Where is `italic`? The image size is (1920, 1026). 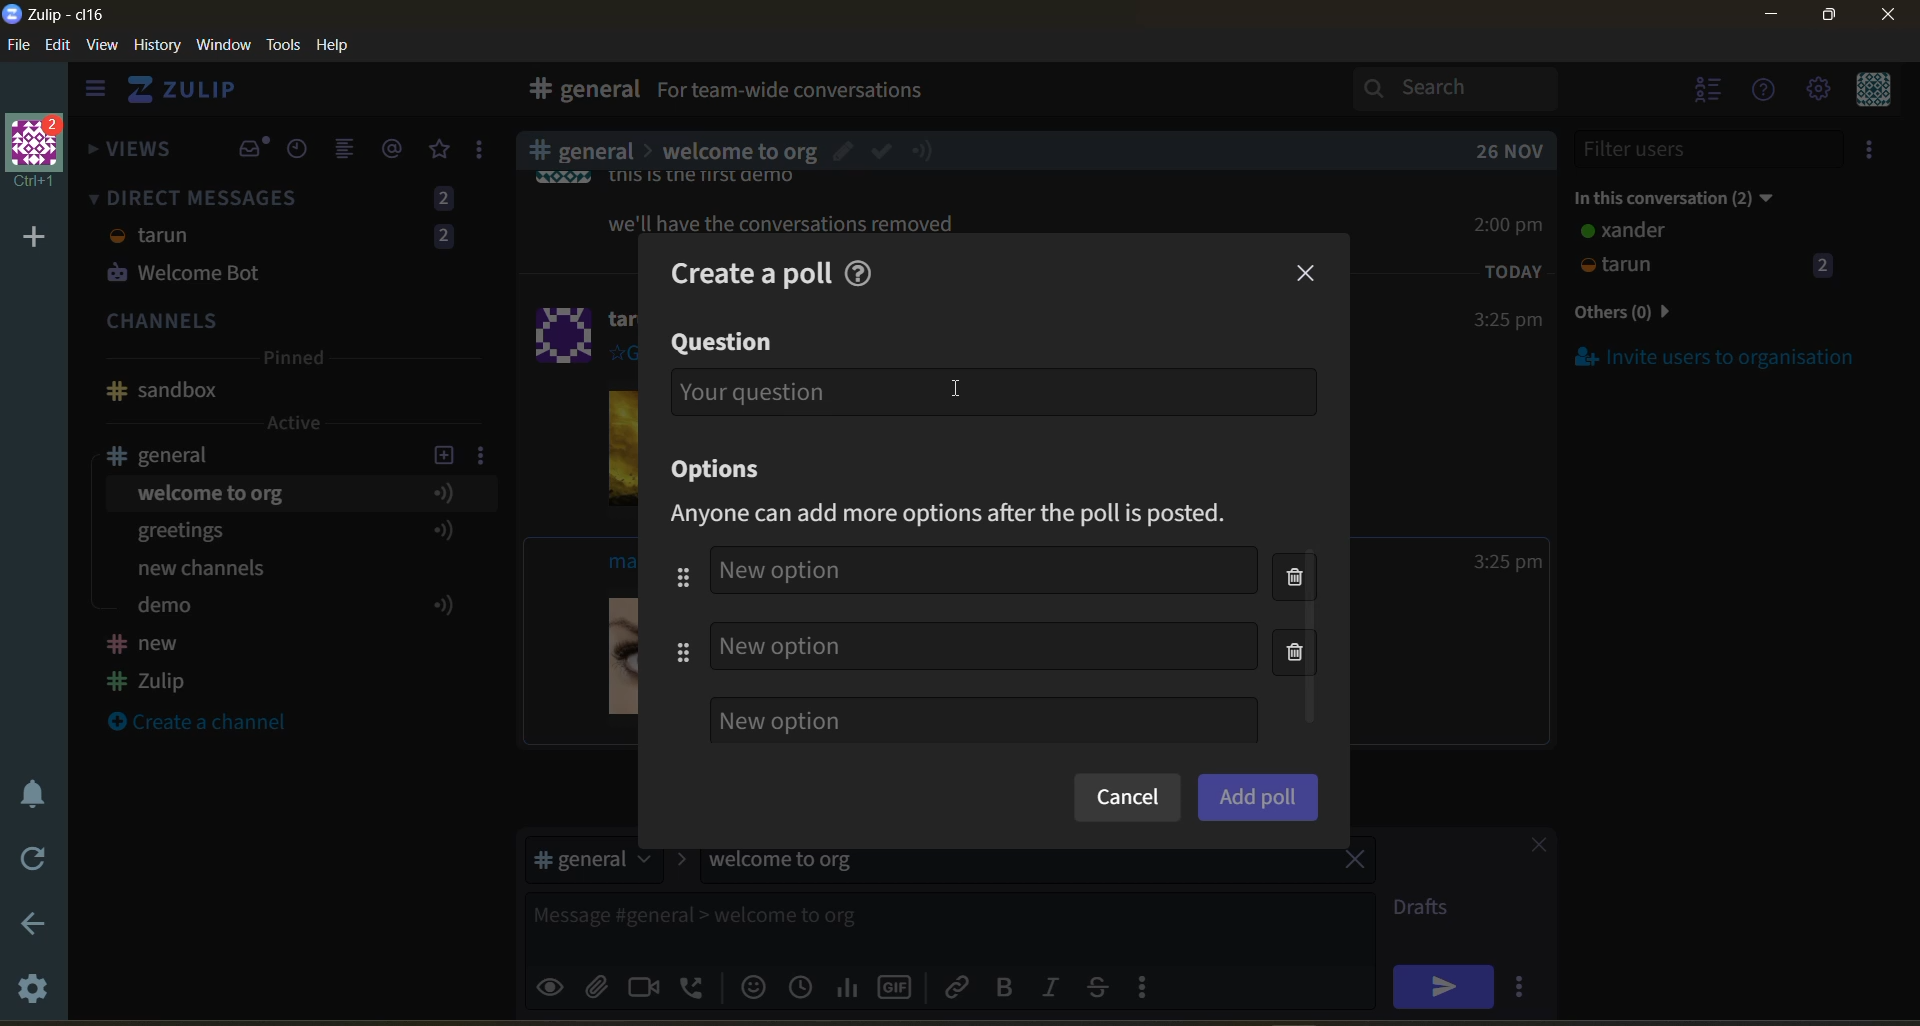
italic is located at coordinates (1055, 989).